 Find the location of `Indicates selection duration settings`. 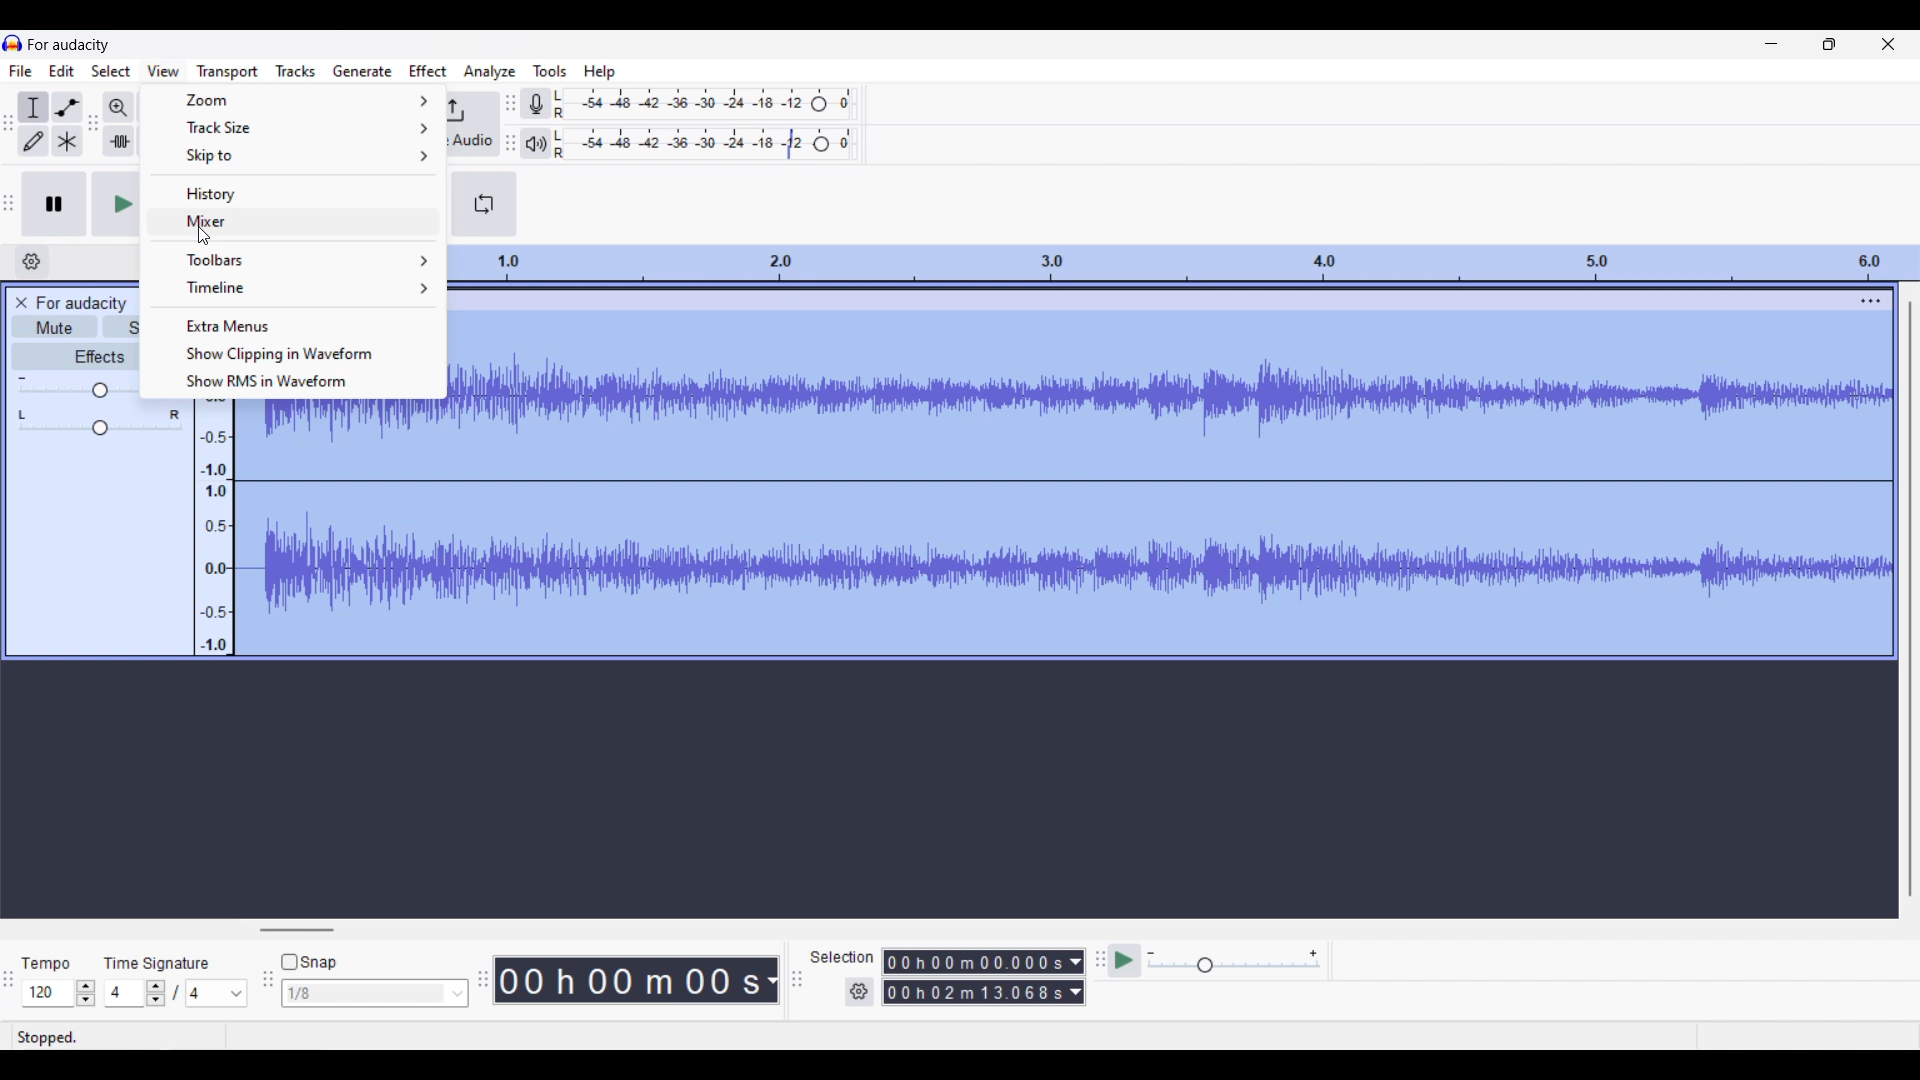

Indicates selection duration settings is located at coordinates (842, 957).